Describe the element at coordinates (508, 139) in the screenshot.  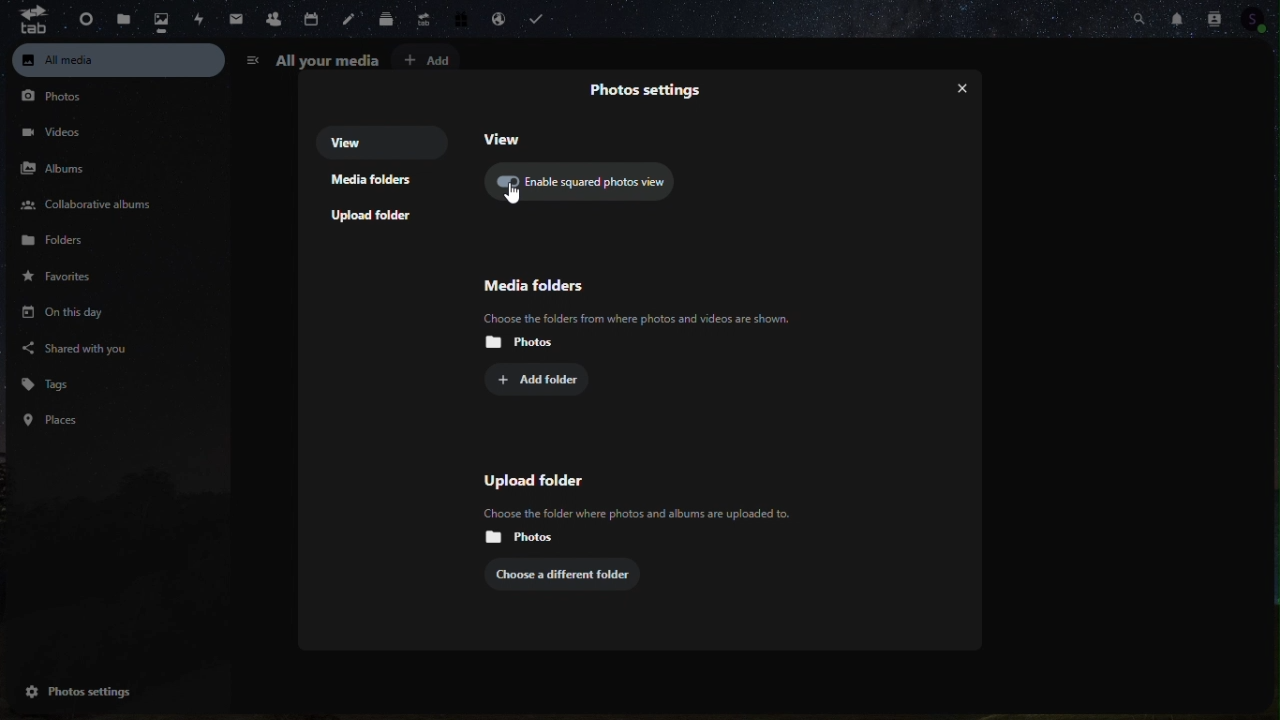
I see `View` at that location.